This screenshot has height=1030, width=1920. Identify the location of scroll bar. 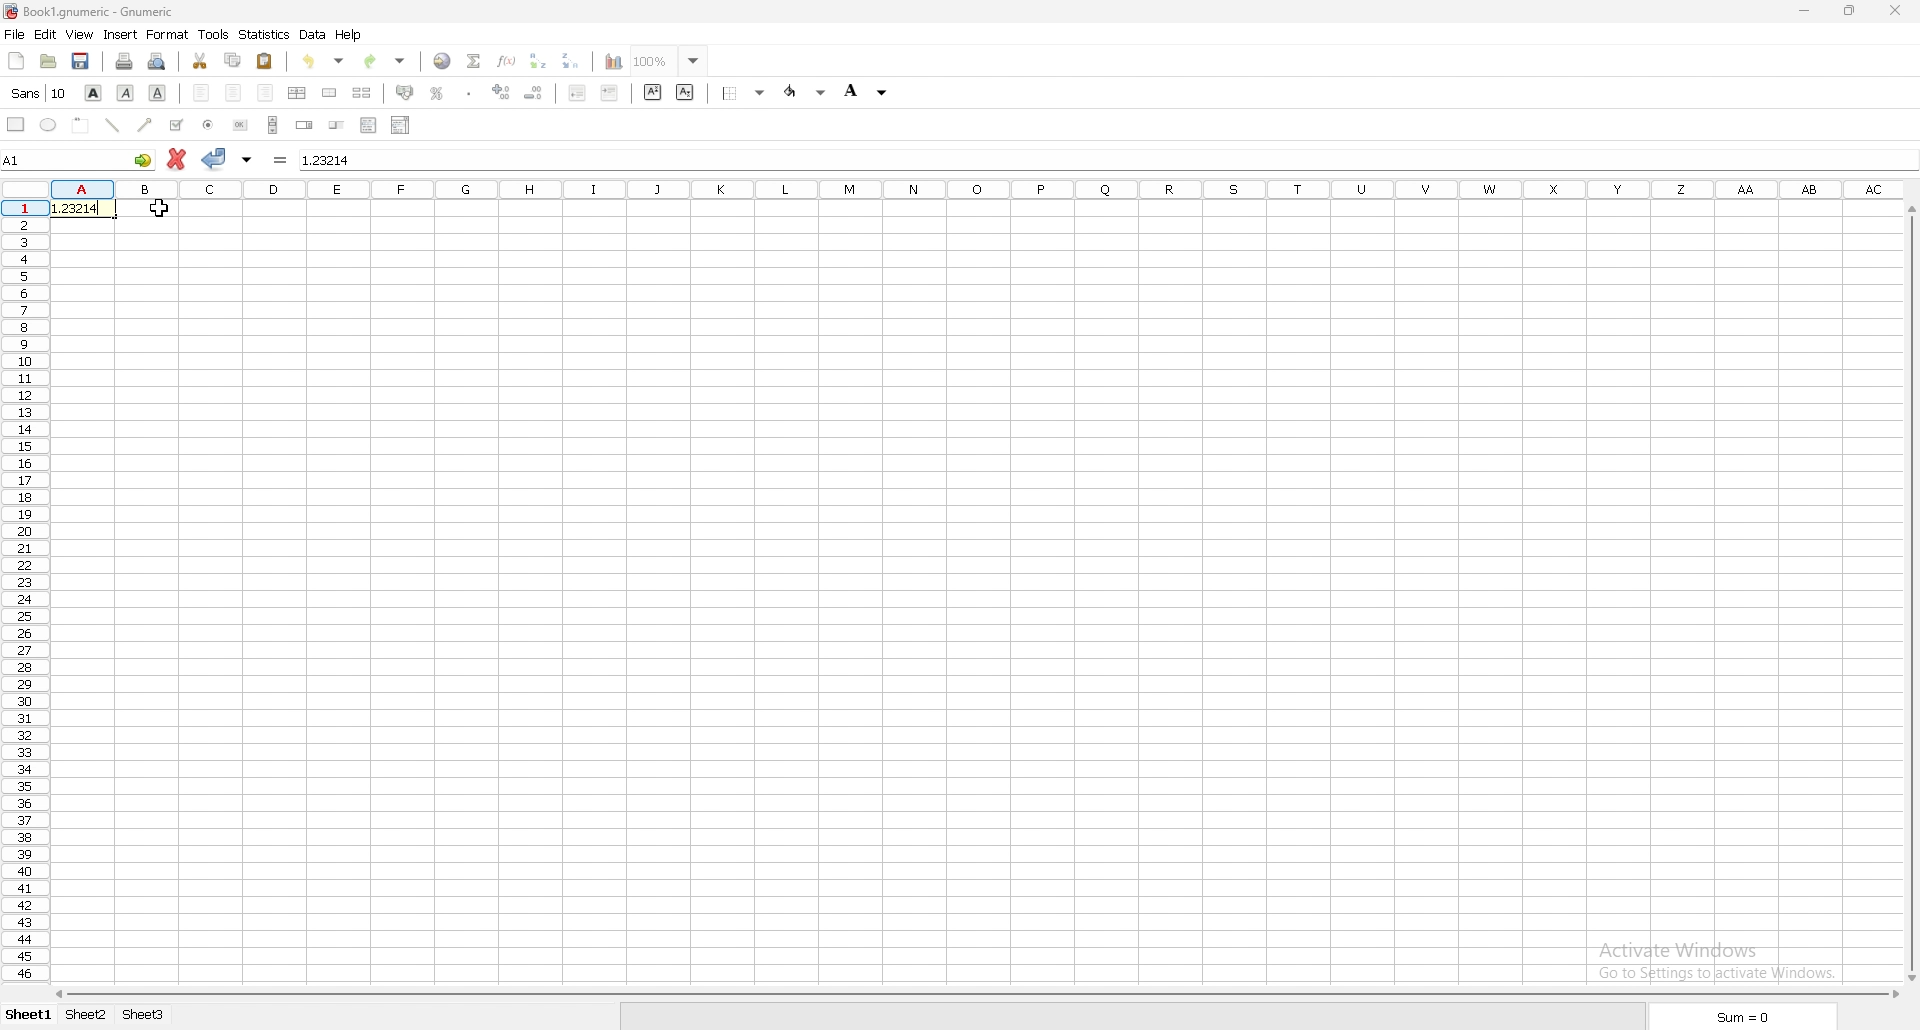
(274, 124).